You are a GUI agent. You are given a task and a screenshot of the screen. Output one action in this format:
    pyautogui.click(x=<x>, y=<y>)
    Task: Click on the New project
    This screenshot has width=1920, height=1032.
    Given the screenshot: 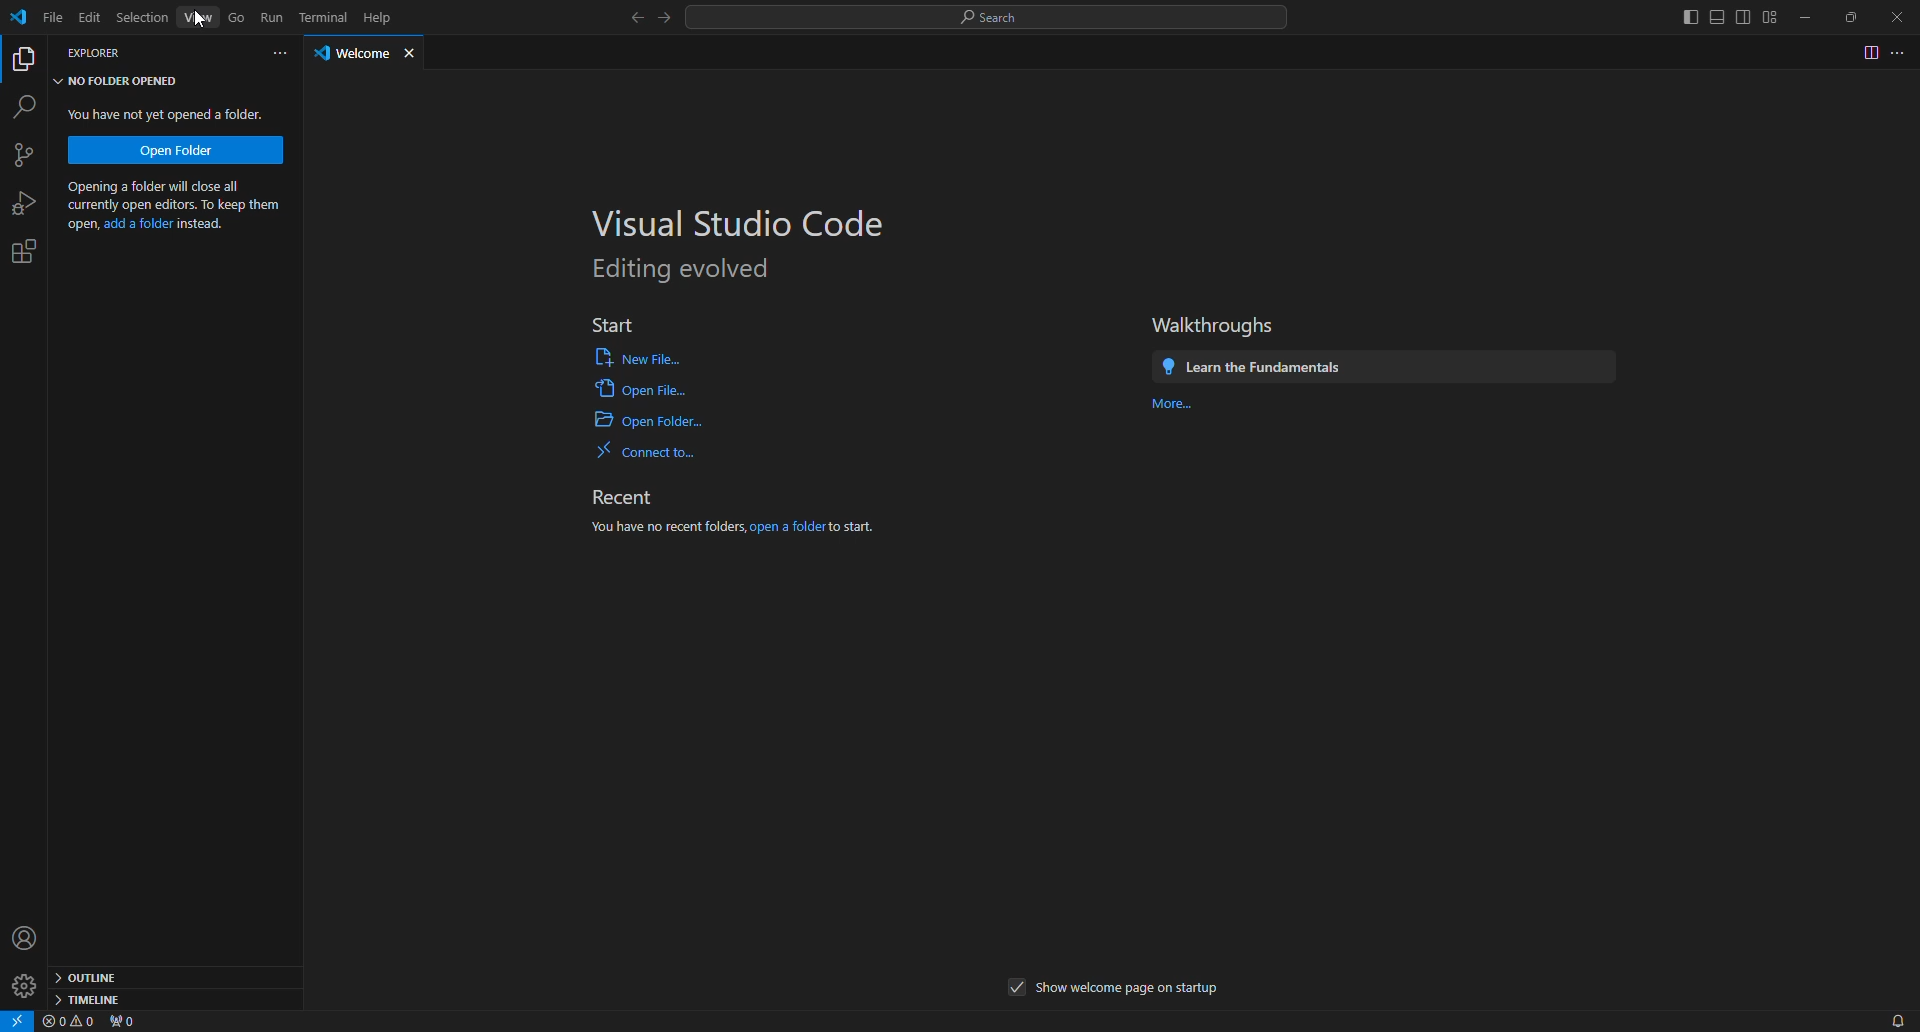 What is the action you would take?
    pyautogui.click(x=29, y=154)
    